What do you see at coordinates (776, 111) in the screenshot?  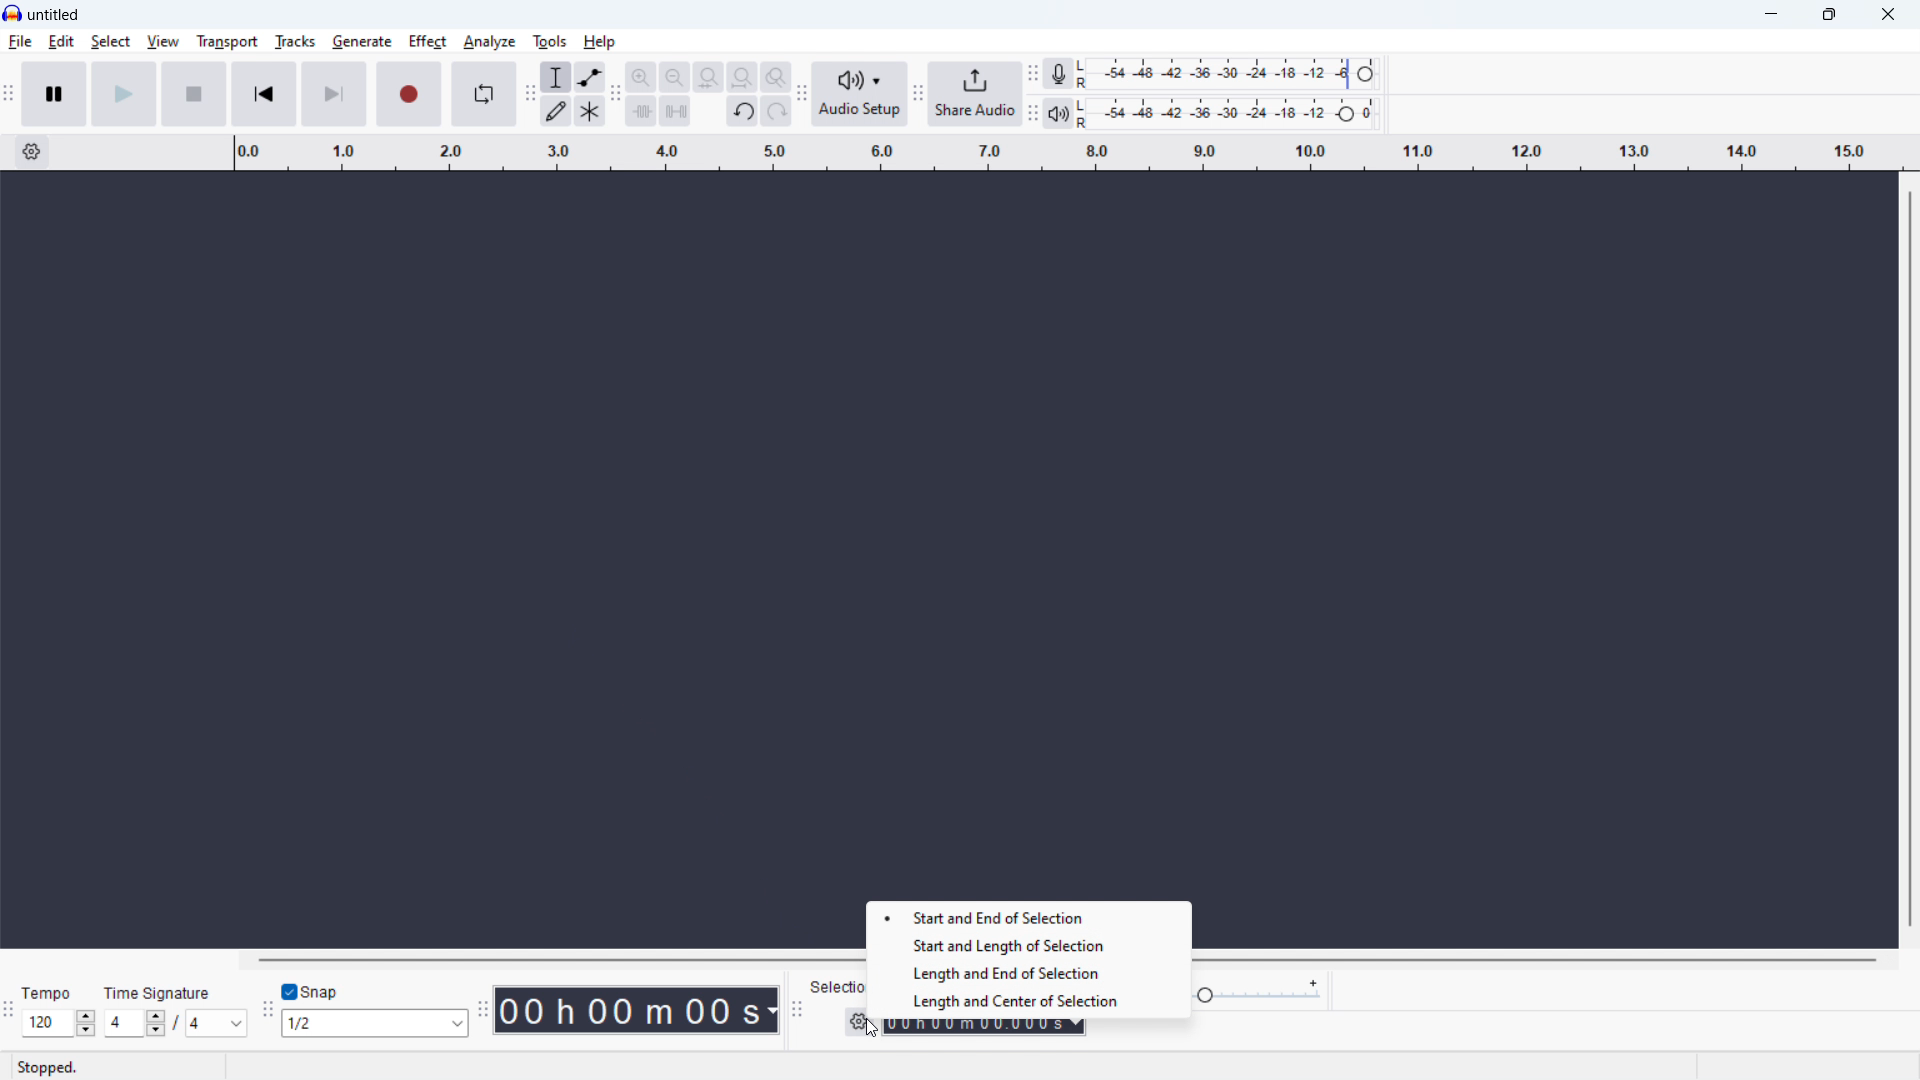 I see `redo` at bounding box center [776, 111].